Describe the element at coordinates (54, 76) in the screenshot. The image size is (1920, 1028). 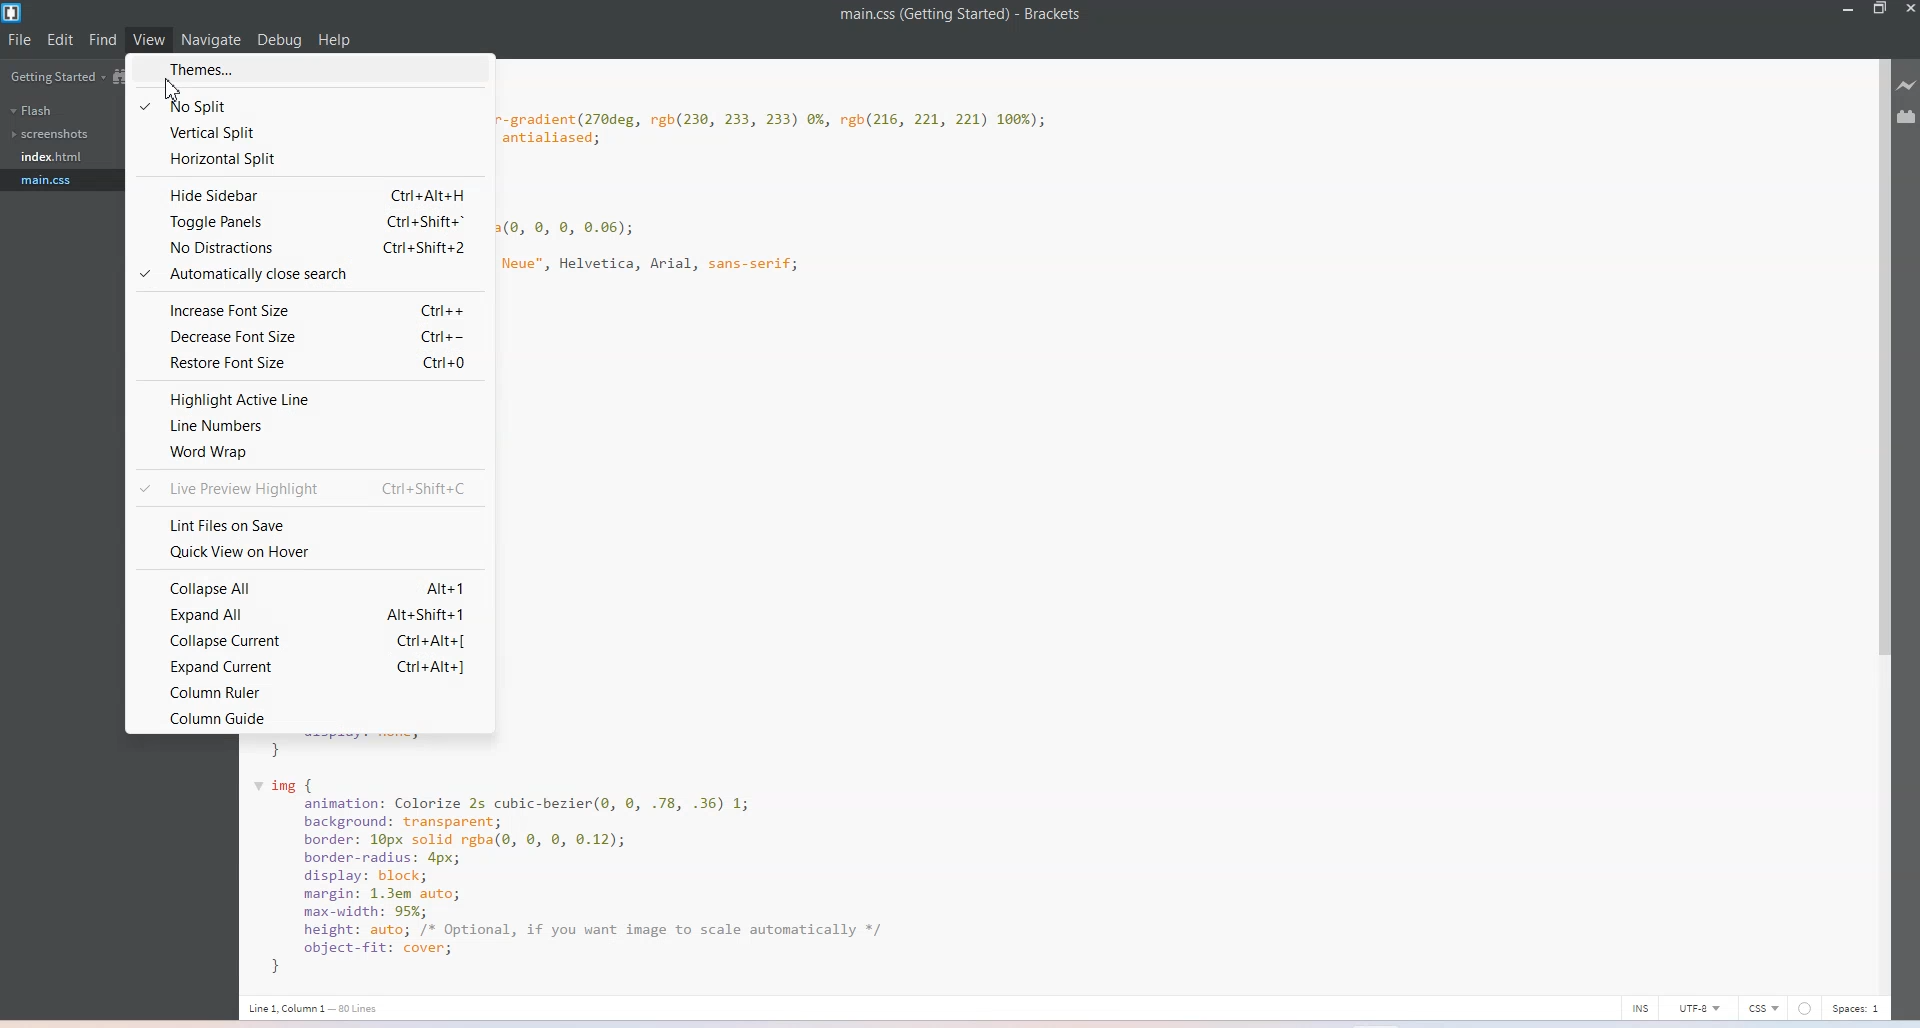
I see `Getting Started` at that location.